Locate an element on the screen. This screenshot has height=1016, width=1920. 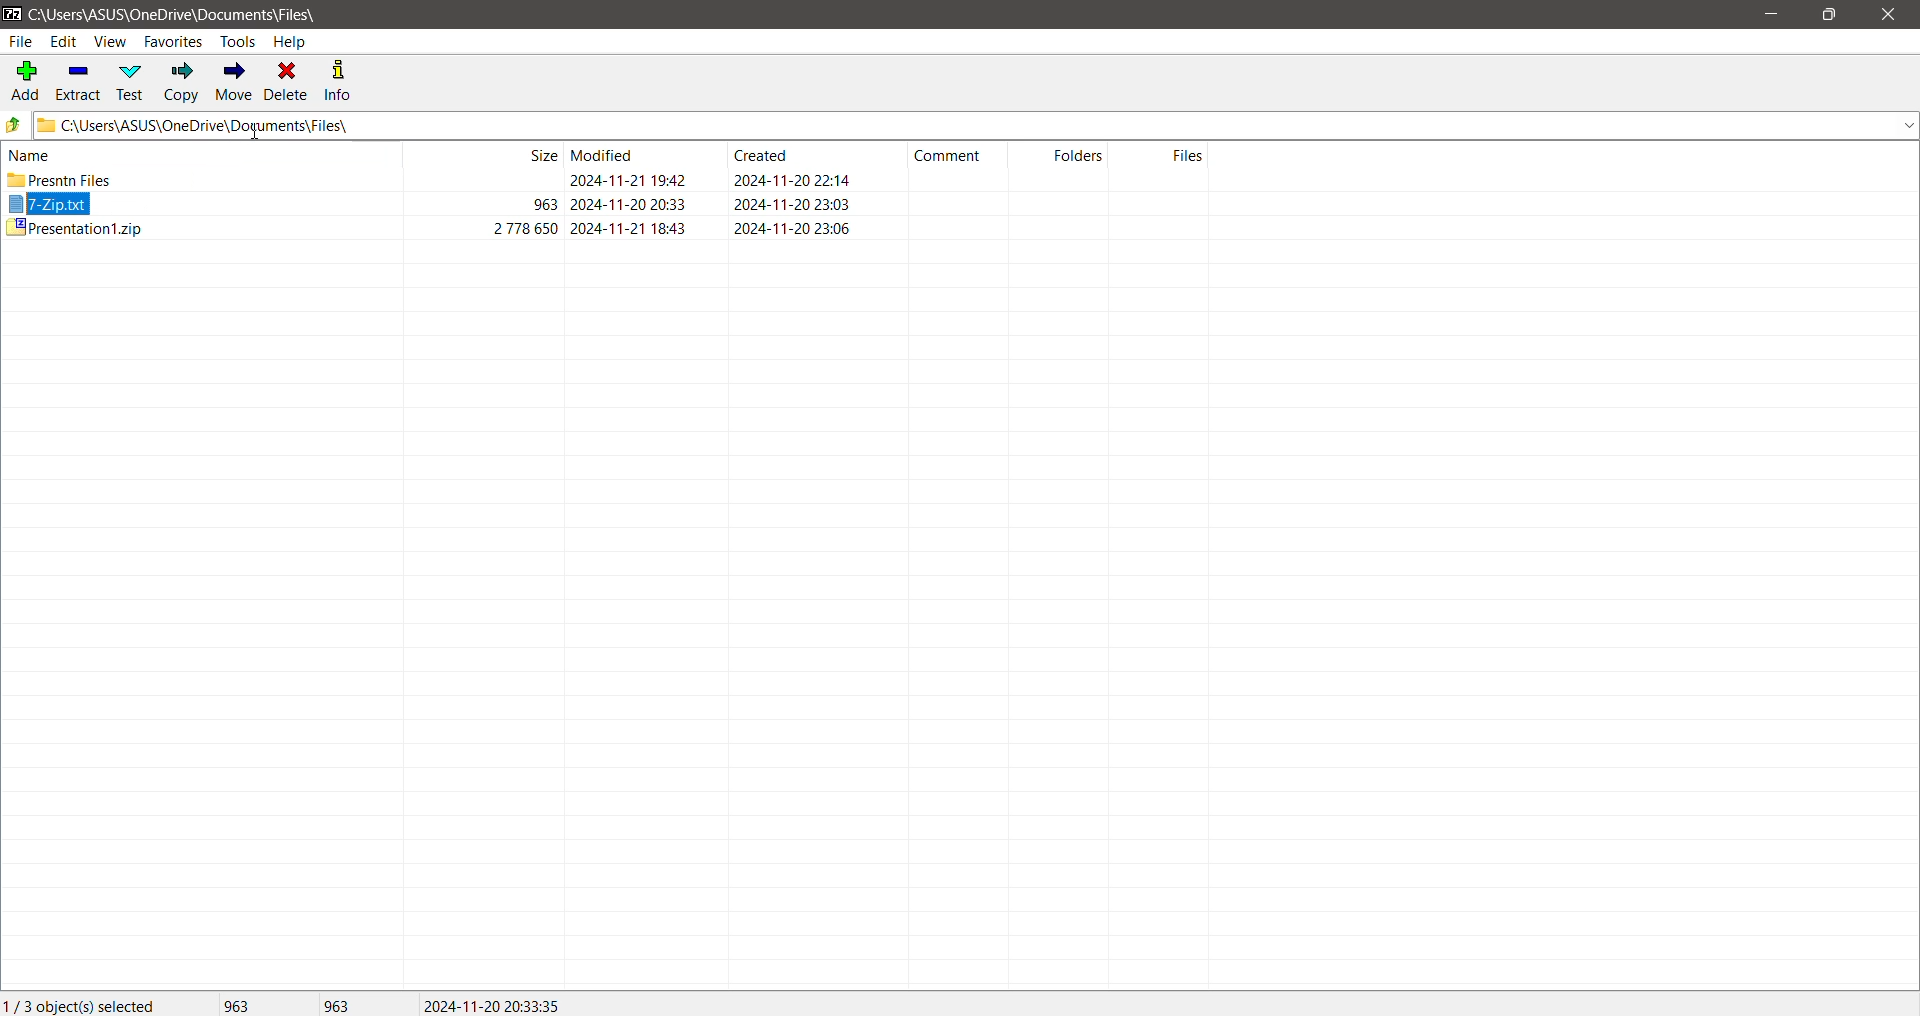
Minimize is located at coordinates (1773, 15).